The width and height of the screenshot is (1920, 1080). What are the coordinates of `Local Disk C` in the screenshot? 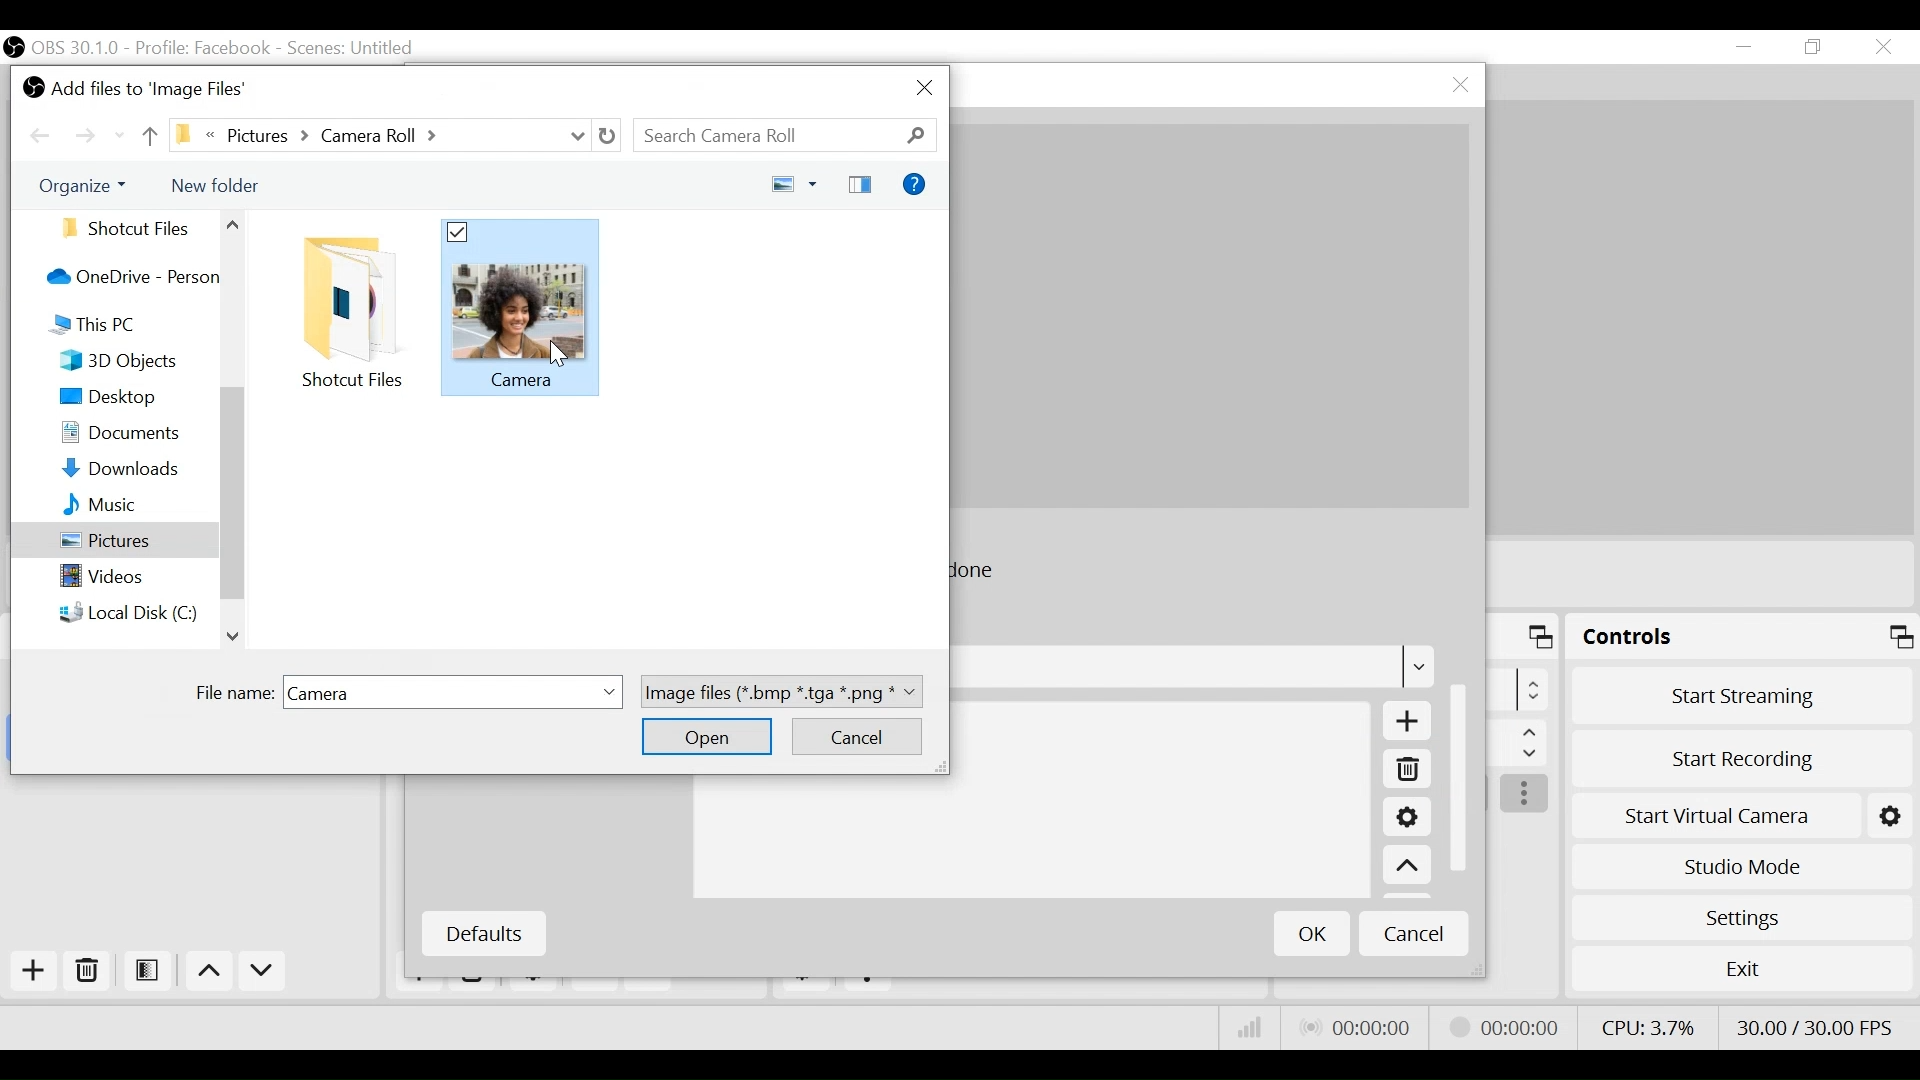 It's located at (135, 616).